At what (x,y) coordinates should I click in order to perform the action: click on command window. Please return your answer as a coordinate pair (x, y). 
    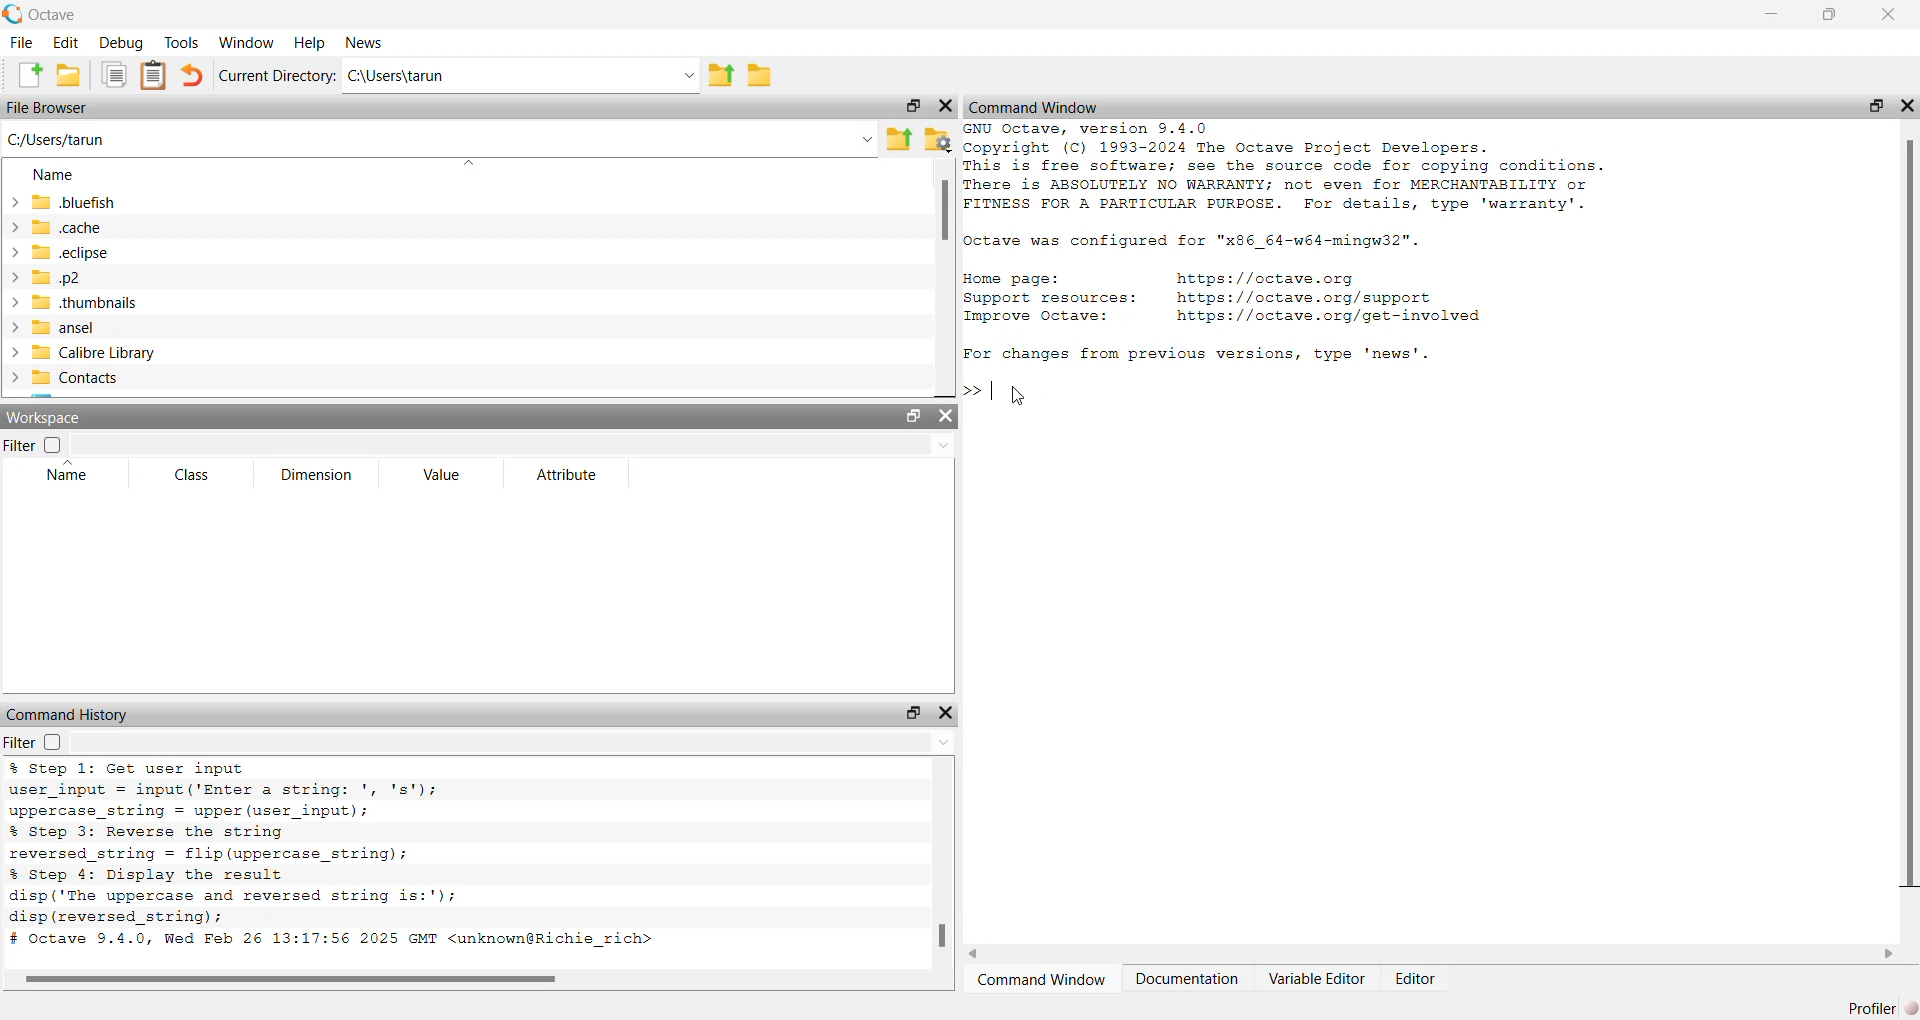
    Looking at the image, I should click on (1044, 106).